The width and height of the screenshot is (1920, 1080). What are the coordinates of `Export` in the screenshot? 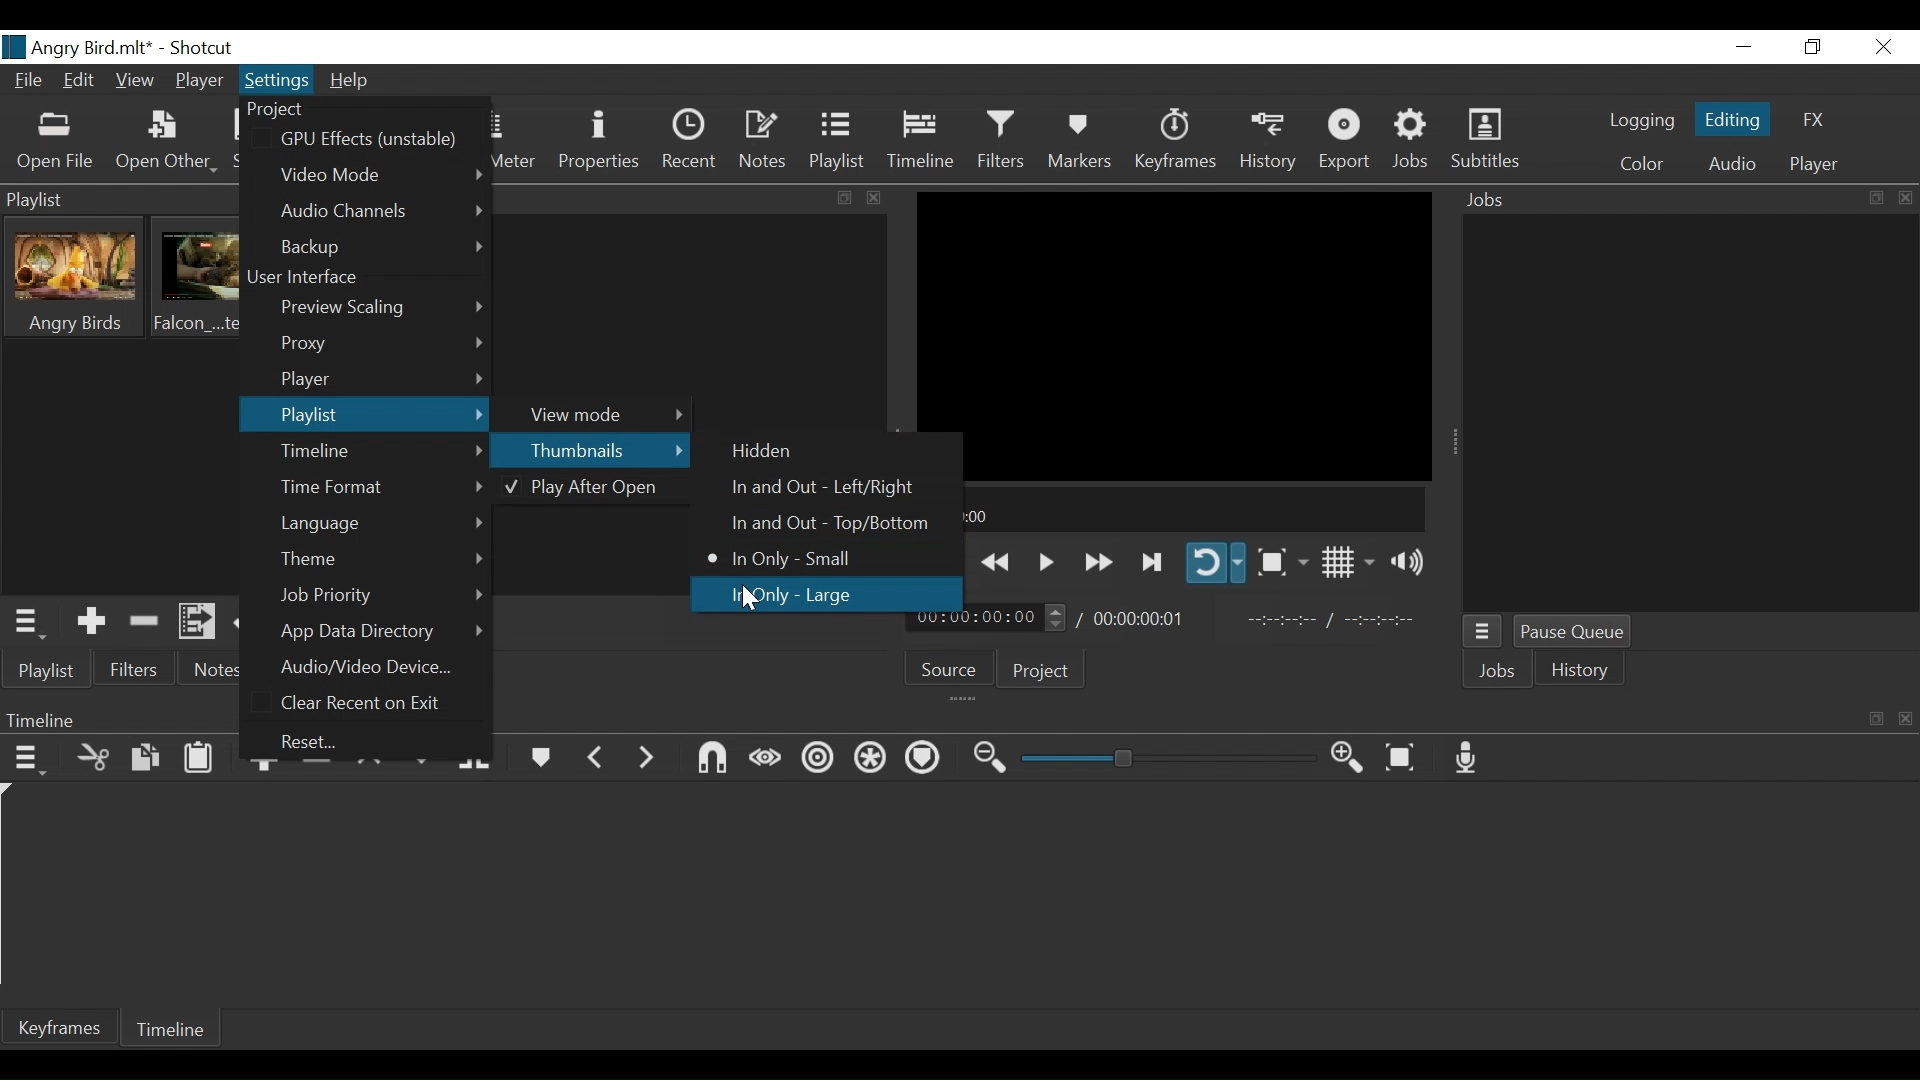 It's located at (1347, 140).